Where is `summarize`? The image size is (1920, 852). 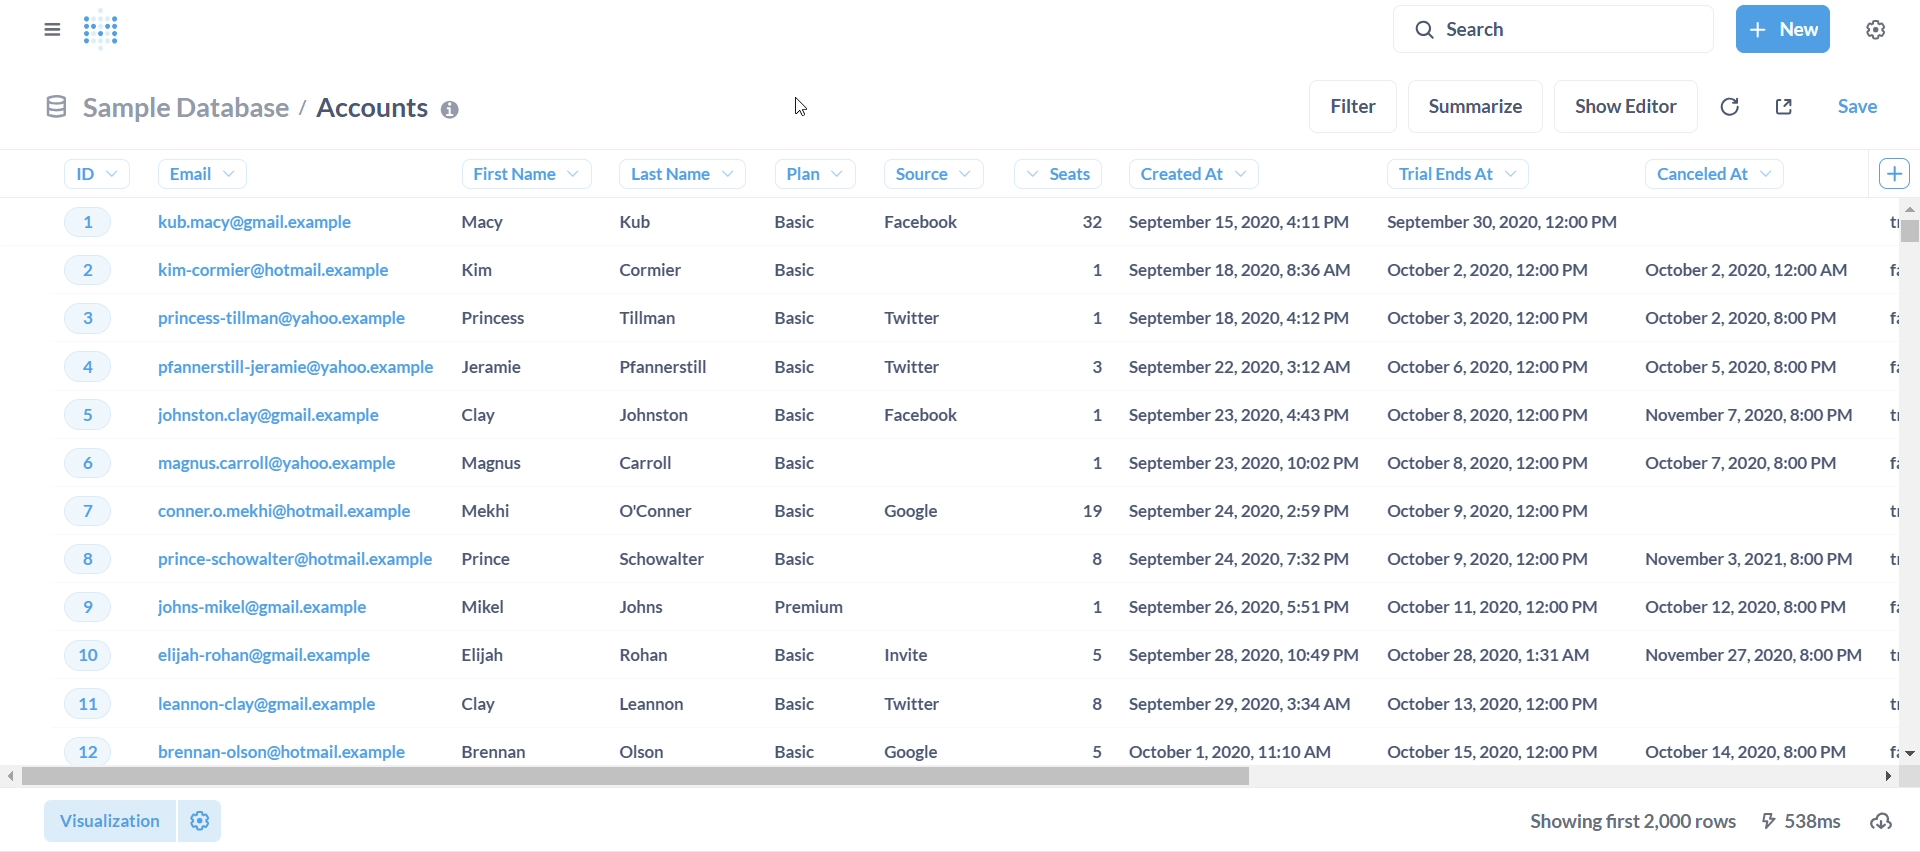 summarize is located at coordinates (1482, 107).